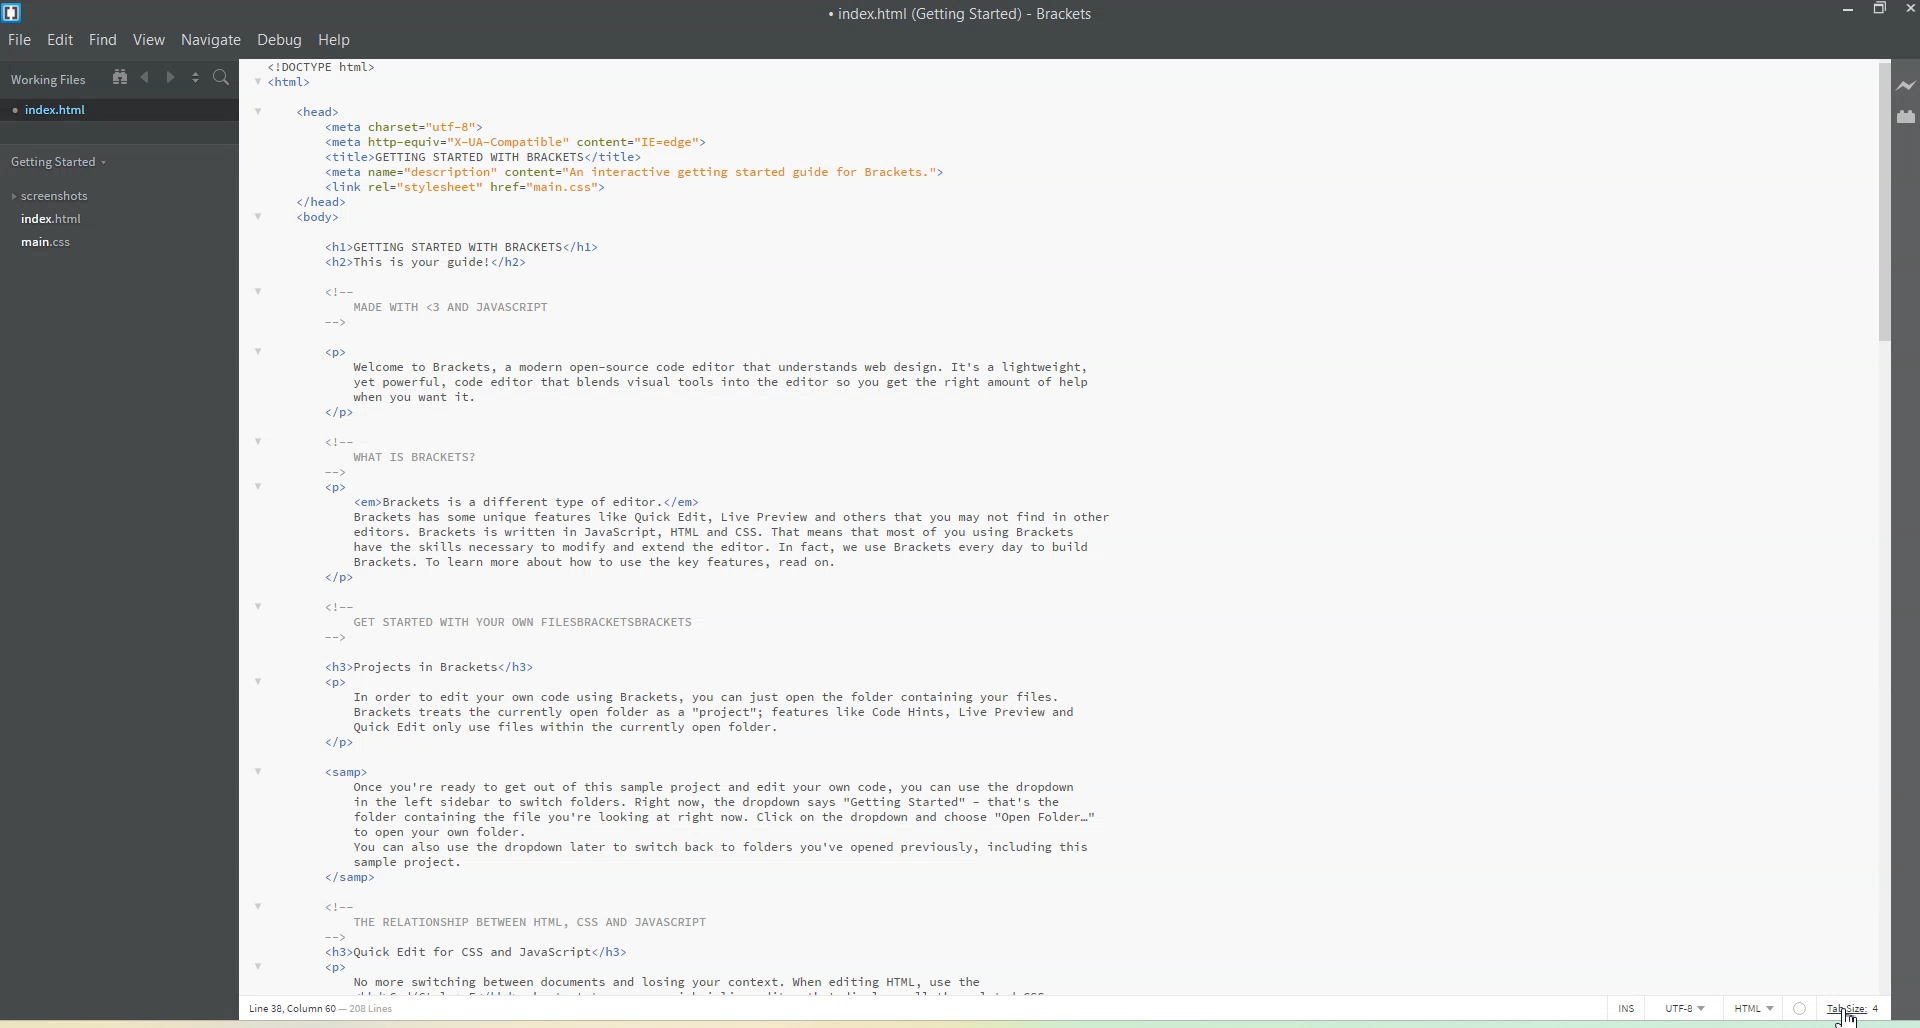 This screenshot has height=1028, width=1920. What do you see at coordinates (148, 39) in the screenshot?
I see `View` at bounding box center [148, 39].